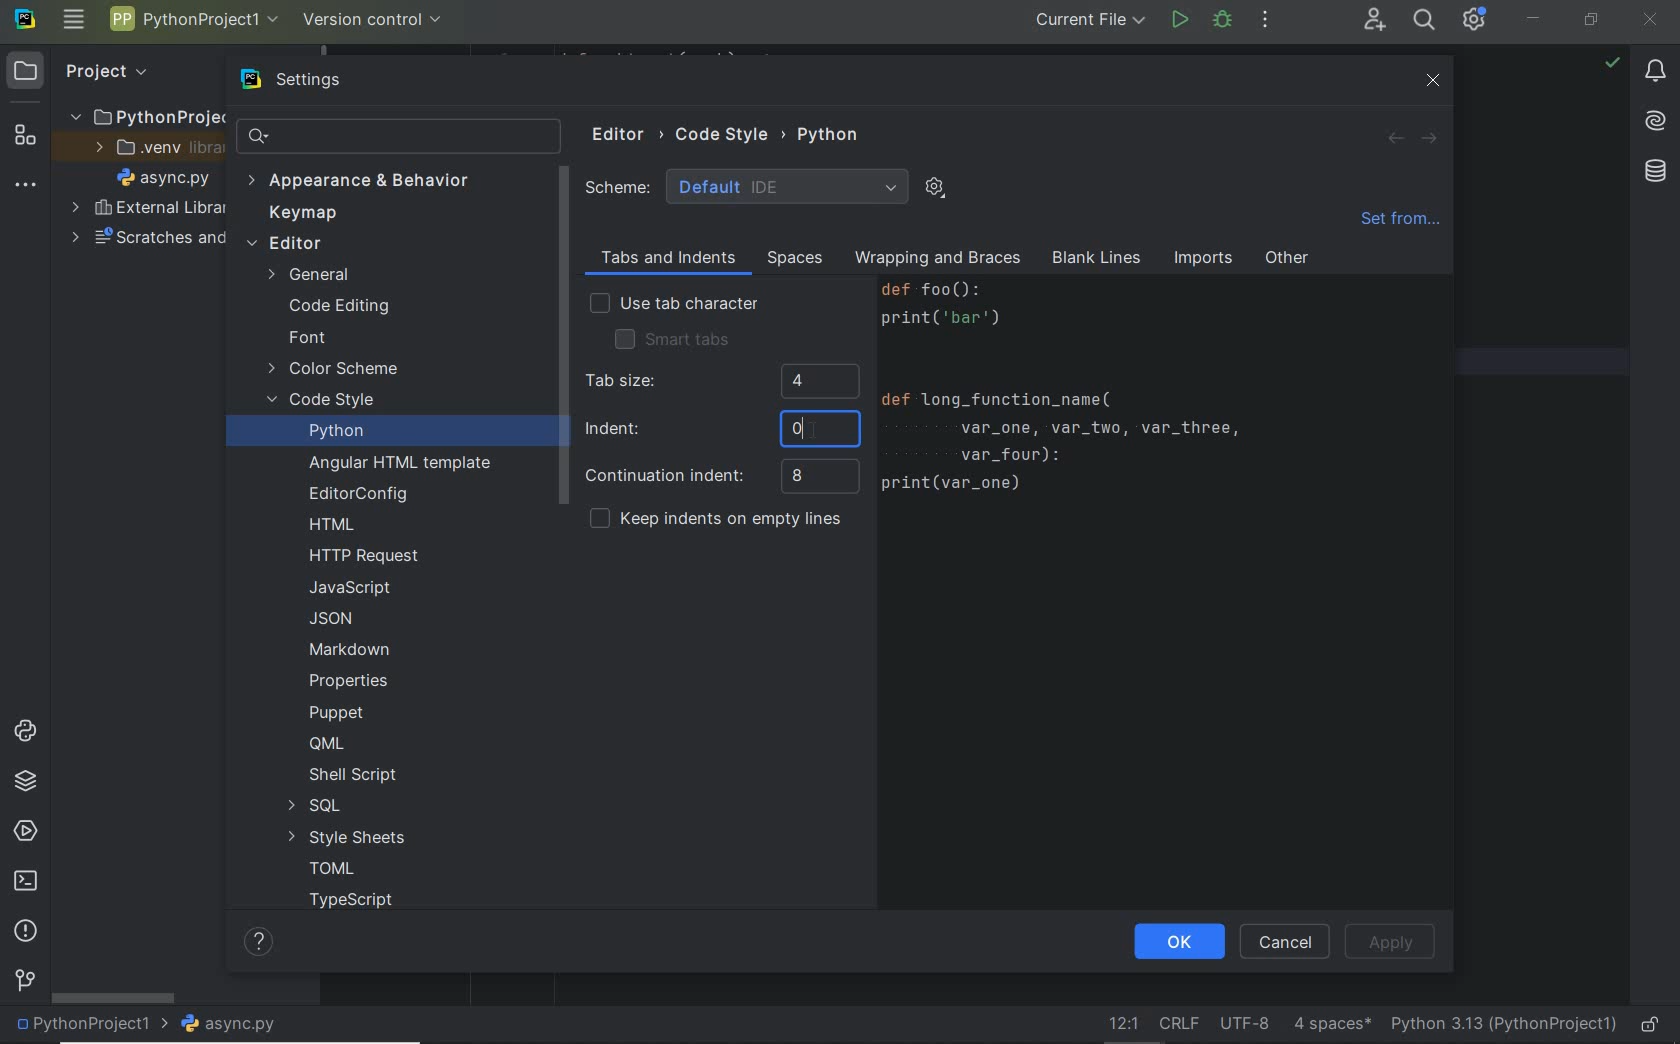  Describe the element at coordinates (235, 1025) in the screenshot. I see `file name` at that location.